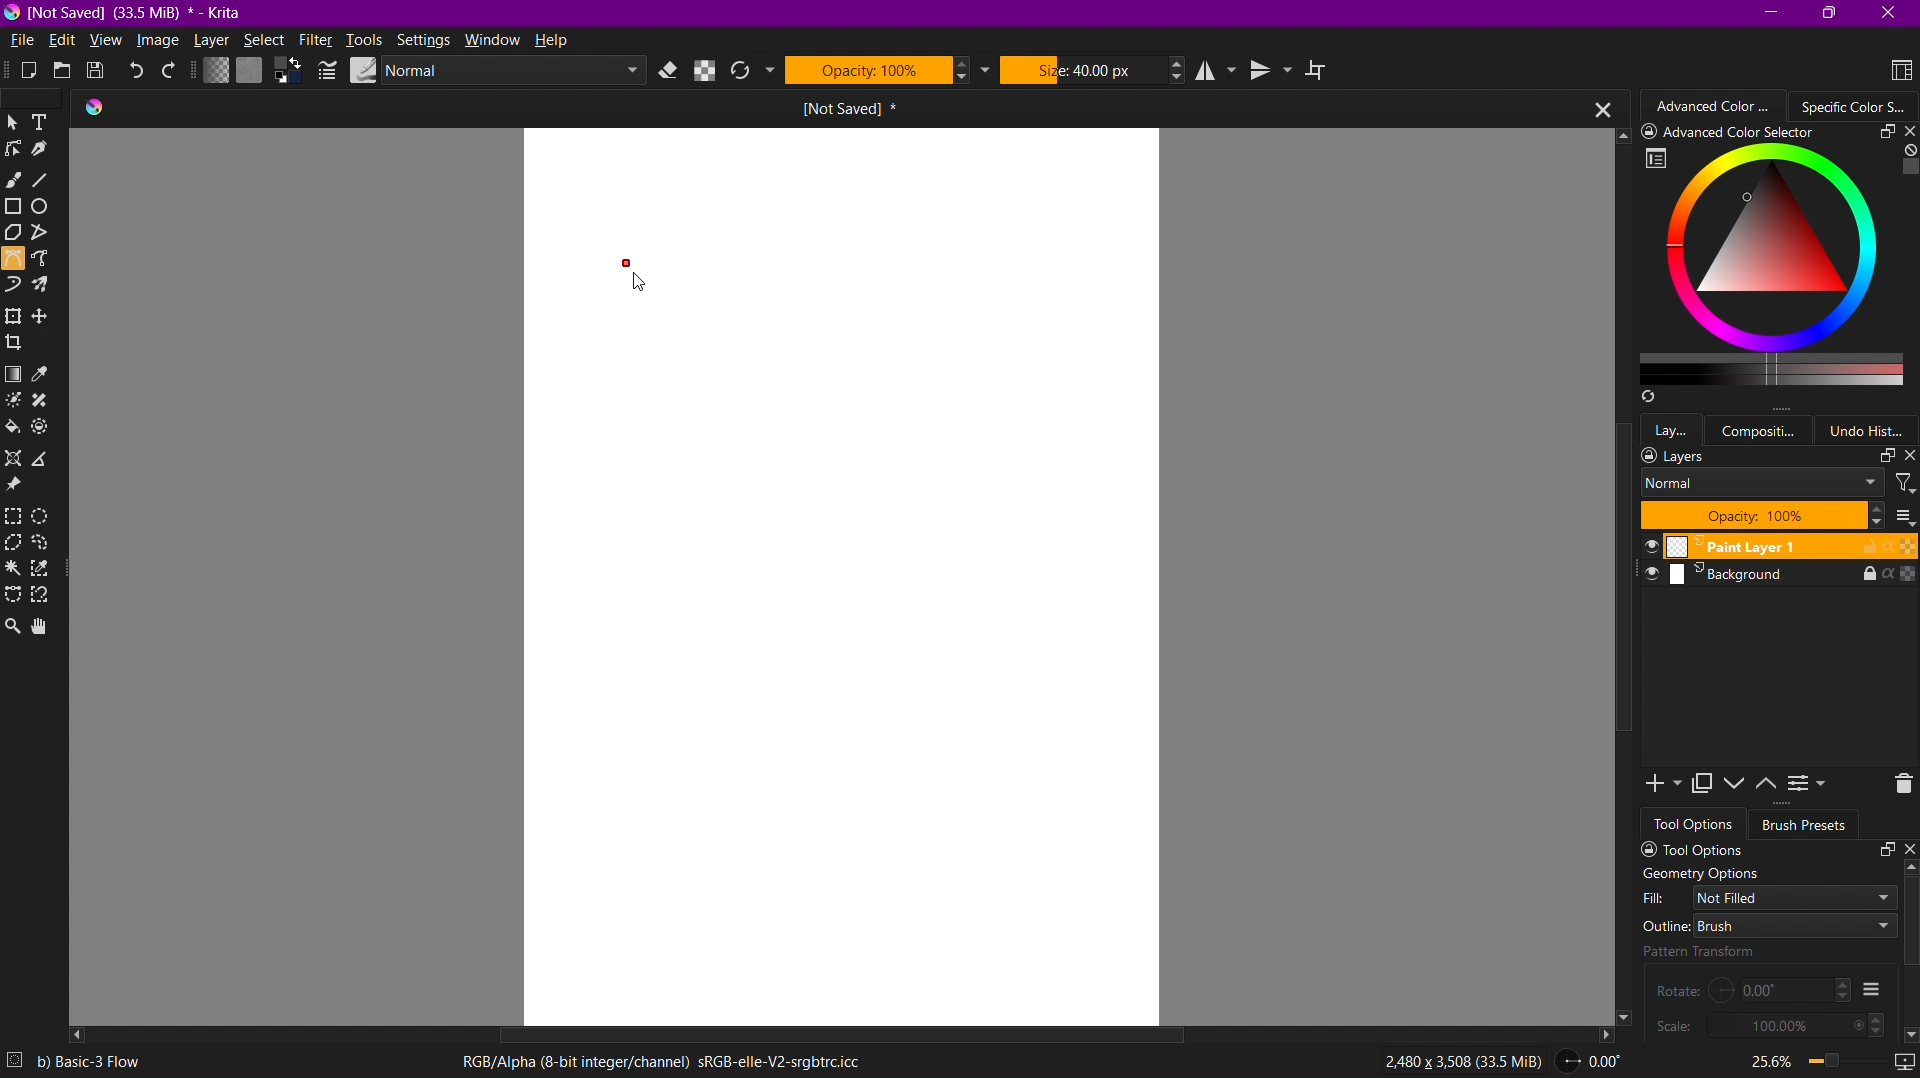 This screenshot has height=1078, width=1920. I want to click on Scrollbar, so click(1620, 605).